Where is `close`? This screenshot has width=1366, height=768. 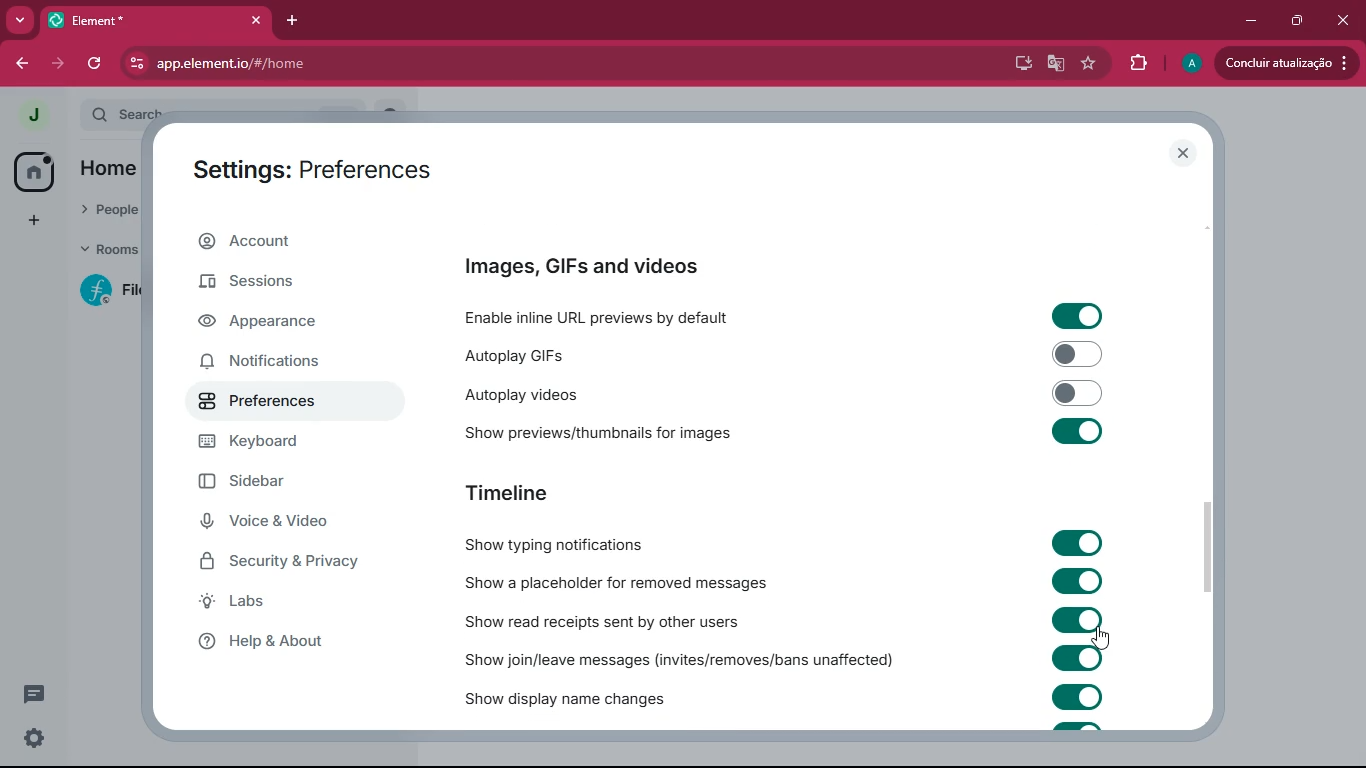
close is located at coordinates (1182, 153).